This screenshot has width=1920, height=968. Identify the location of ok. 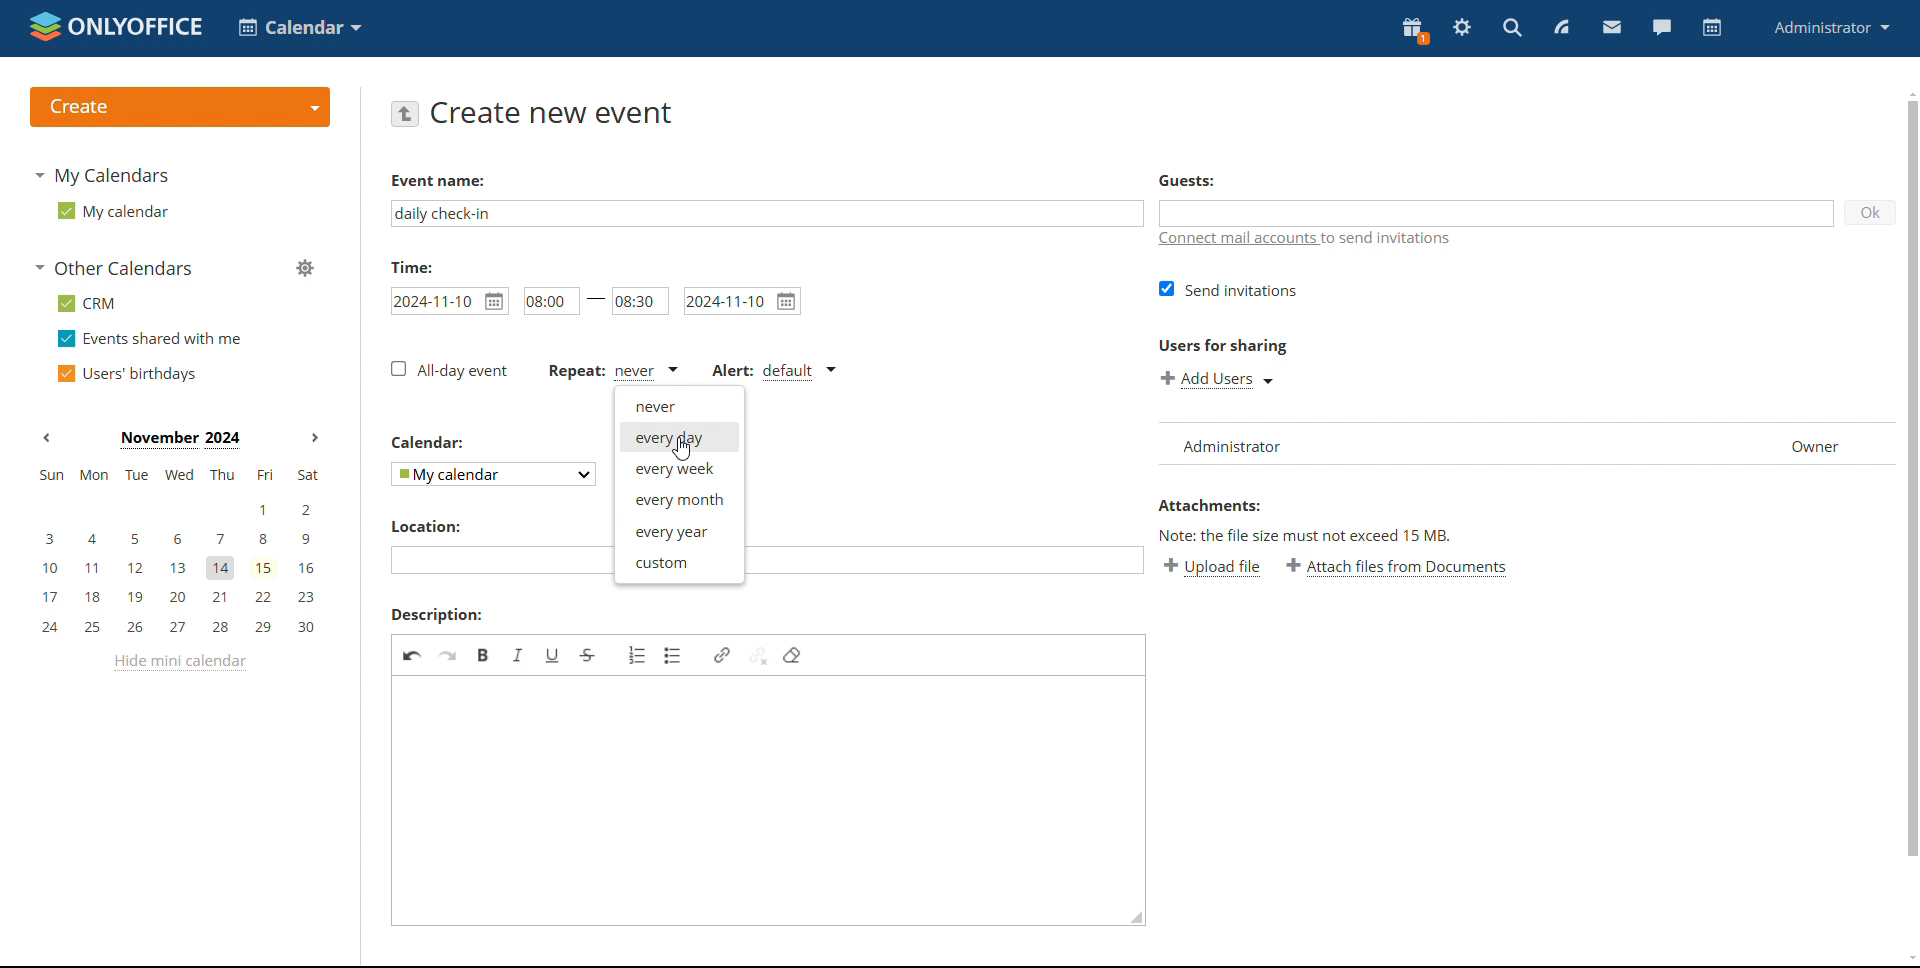
(1865, 210).